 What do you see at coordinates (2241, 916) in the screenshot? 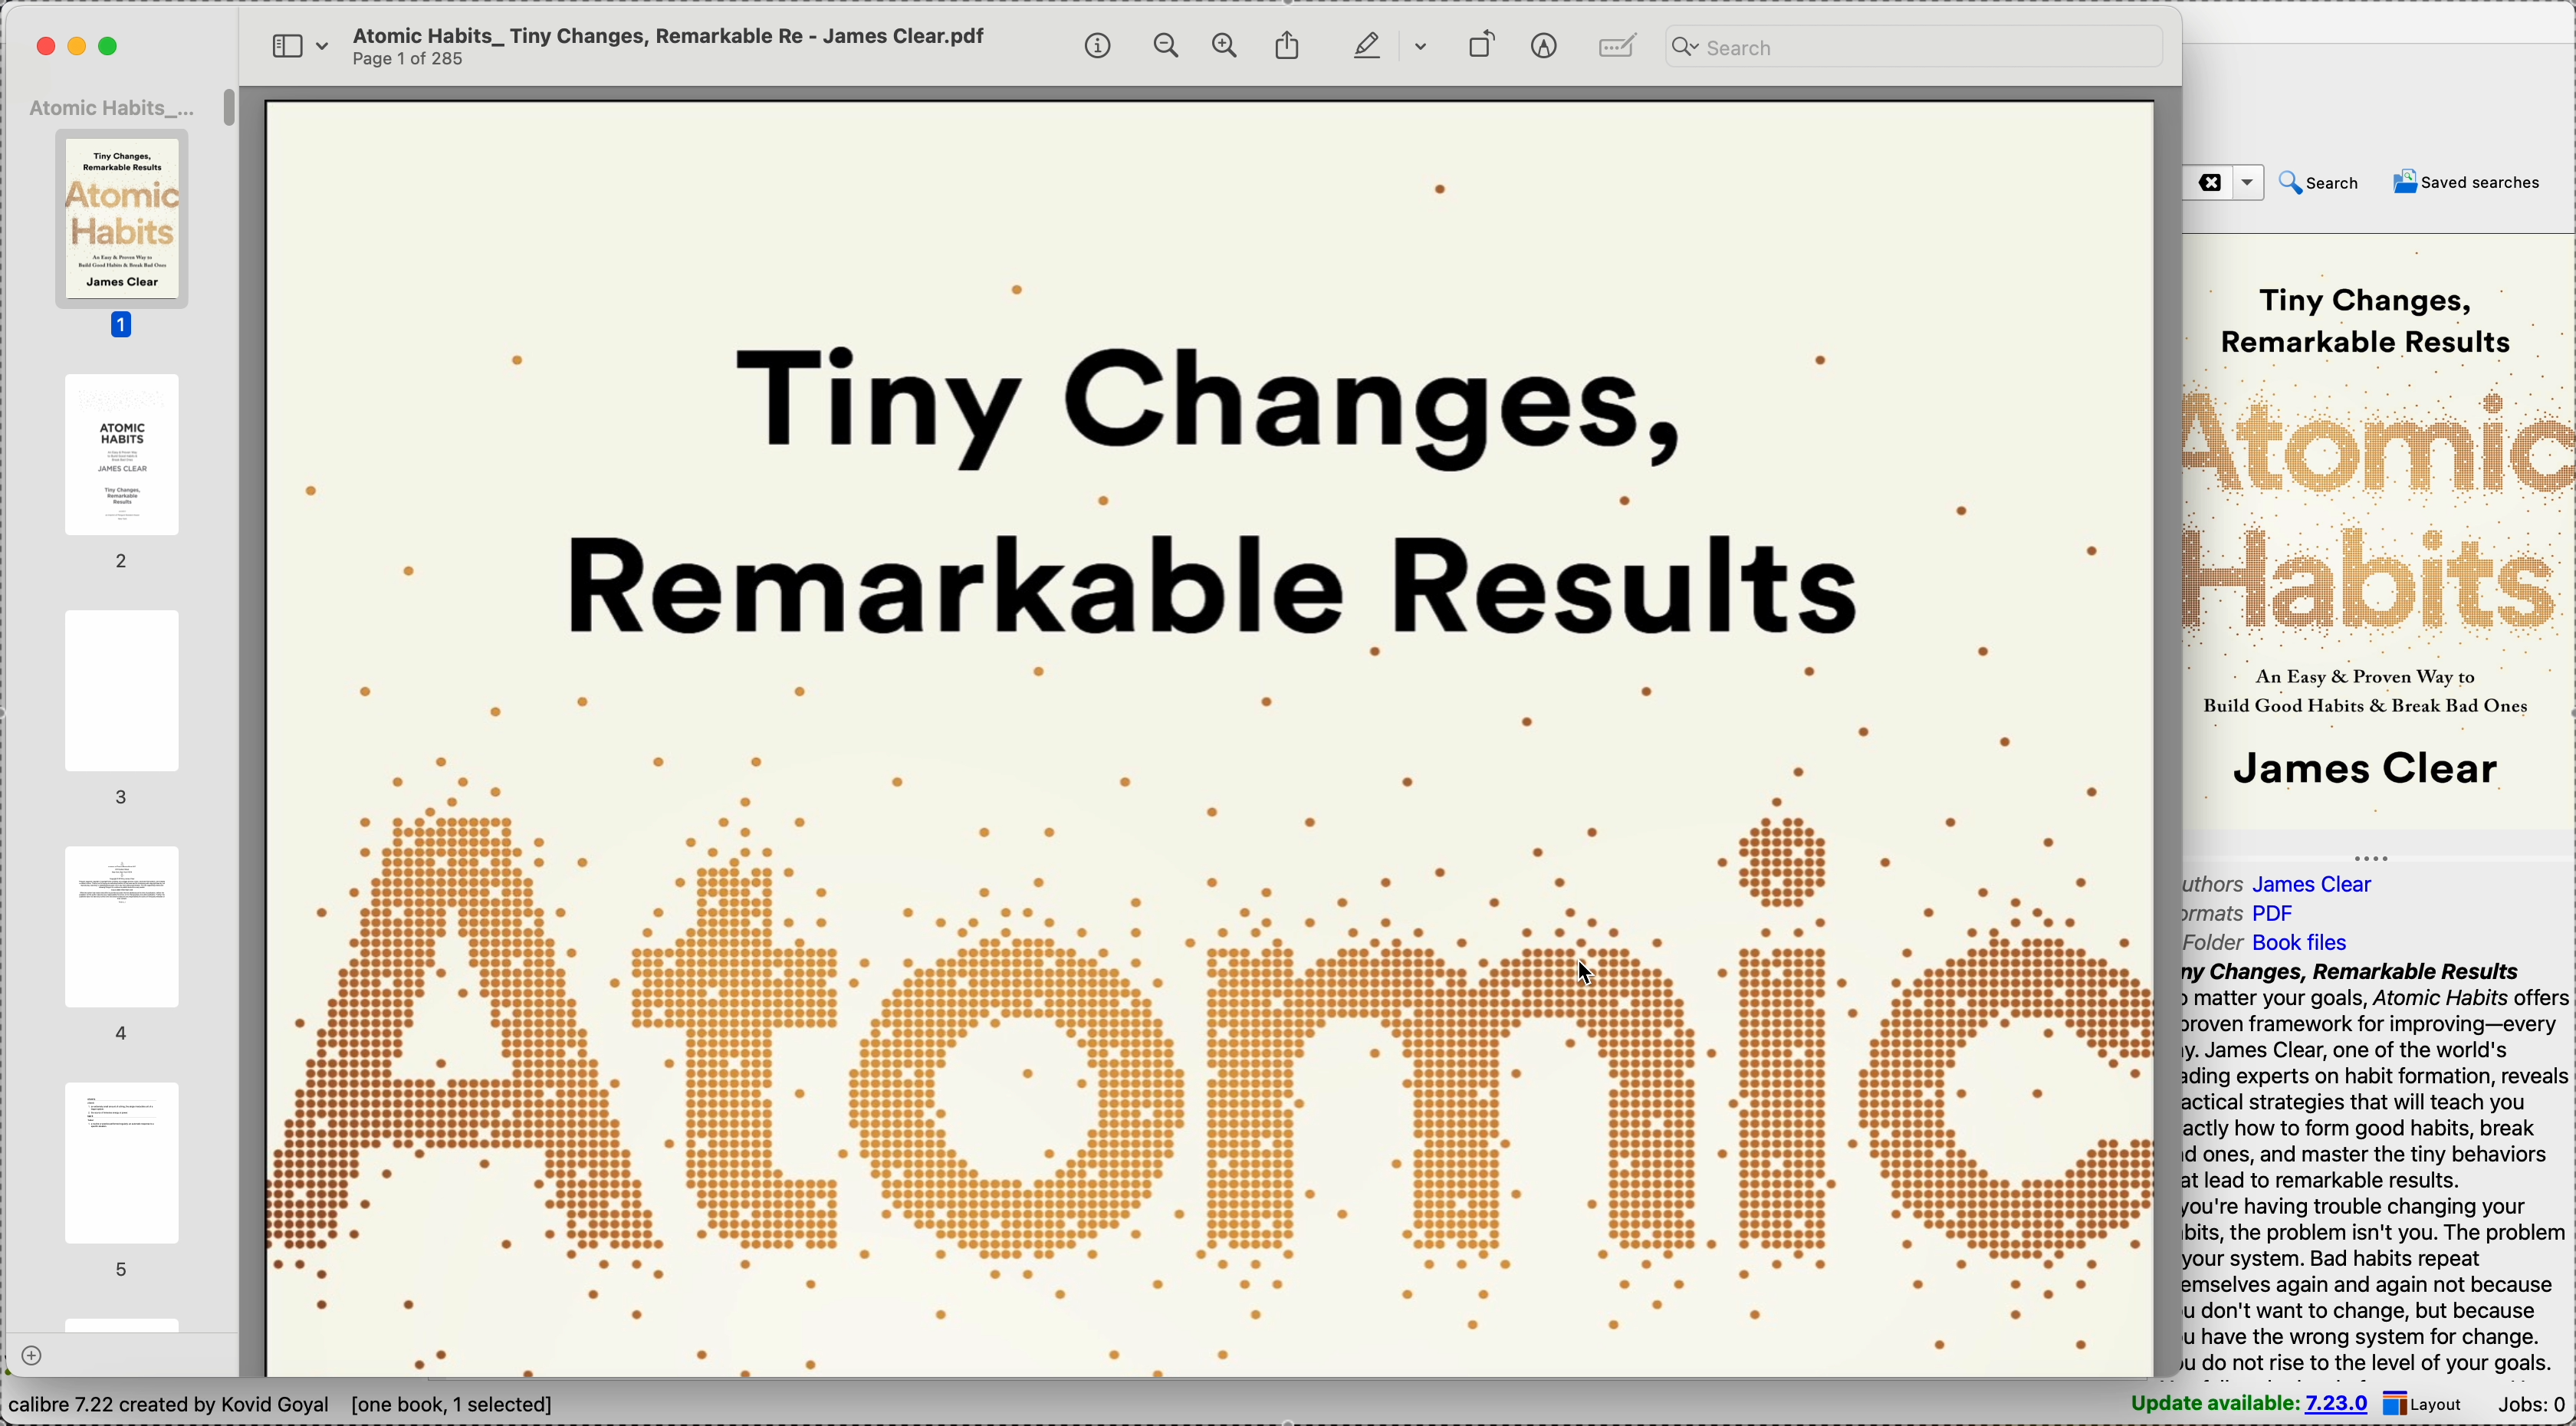
I see `formats` at bounding box center [2241, 916].